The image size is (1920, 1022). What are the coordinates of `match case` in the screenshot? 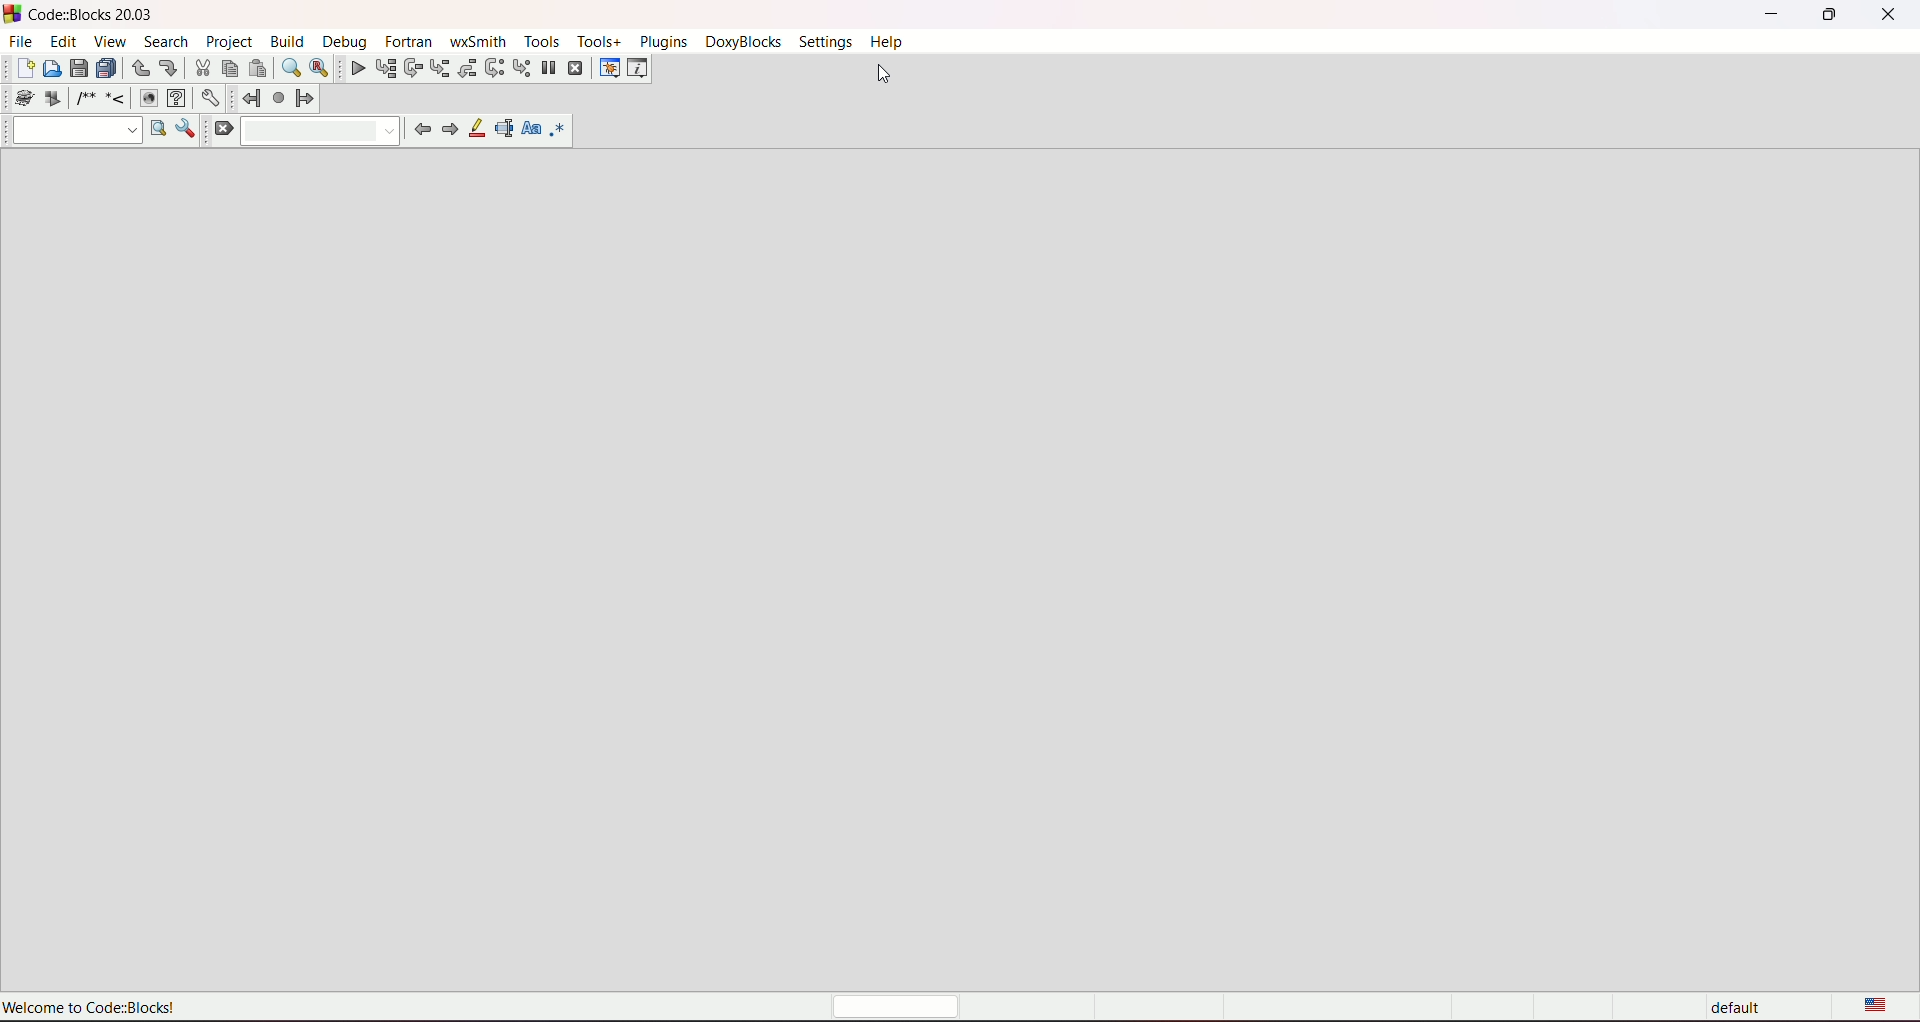 It's located at (531, 130).